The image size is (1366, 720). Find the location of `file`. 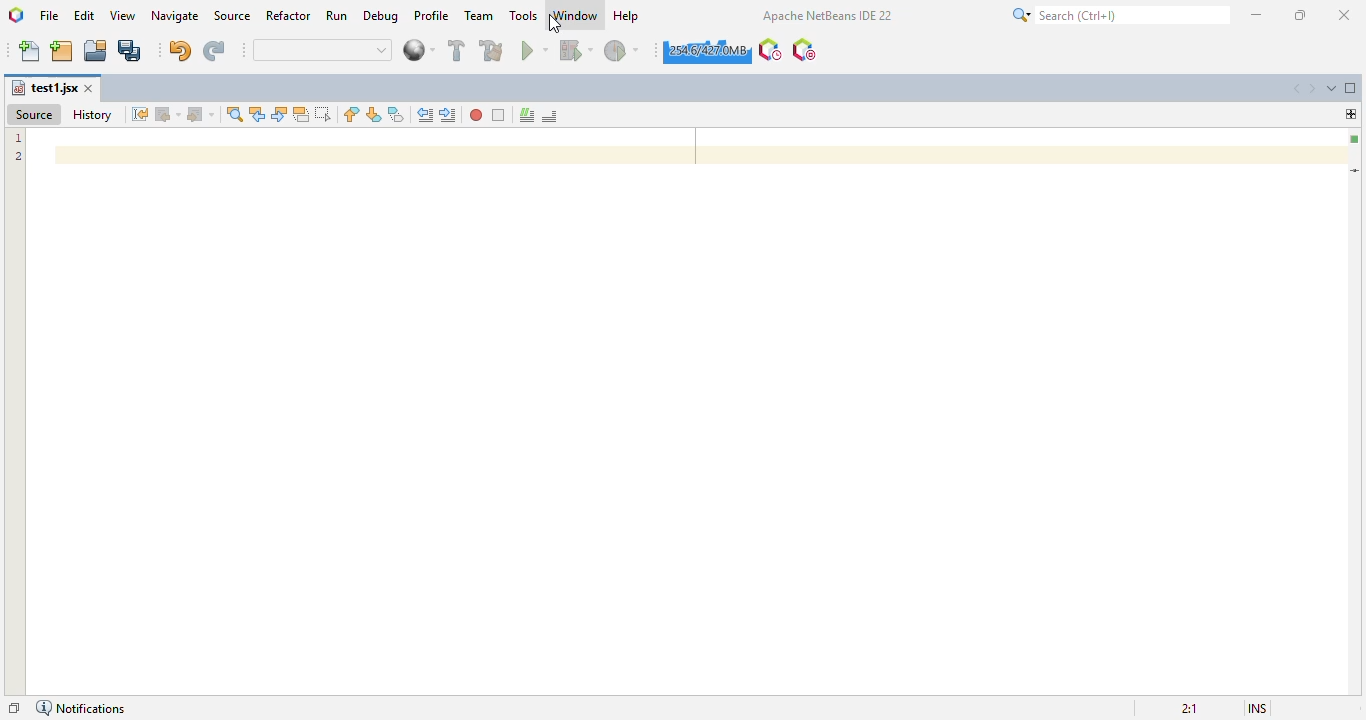

file is located at coordinates (50, 16).